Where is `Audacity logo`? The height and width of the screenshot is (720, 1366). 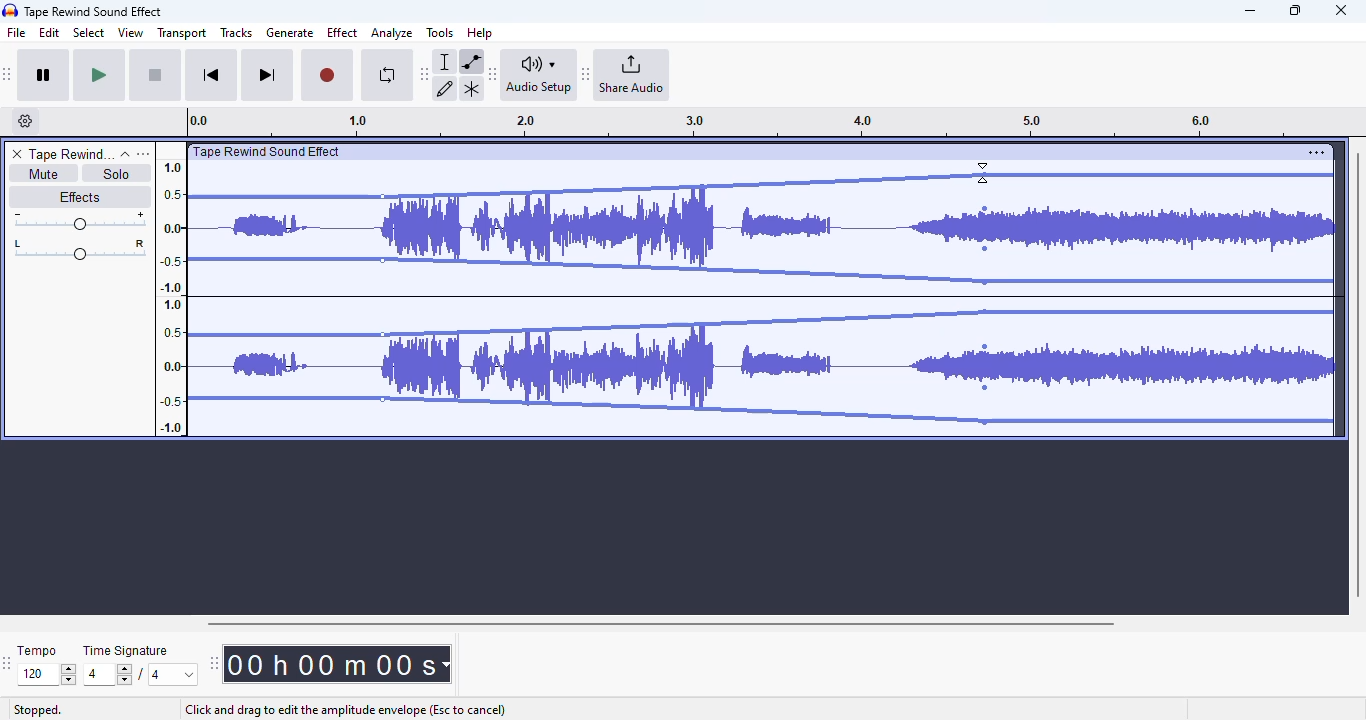 Audacity logo is located at coordinates (10, 11).